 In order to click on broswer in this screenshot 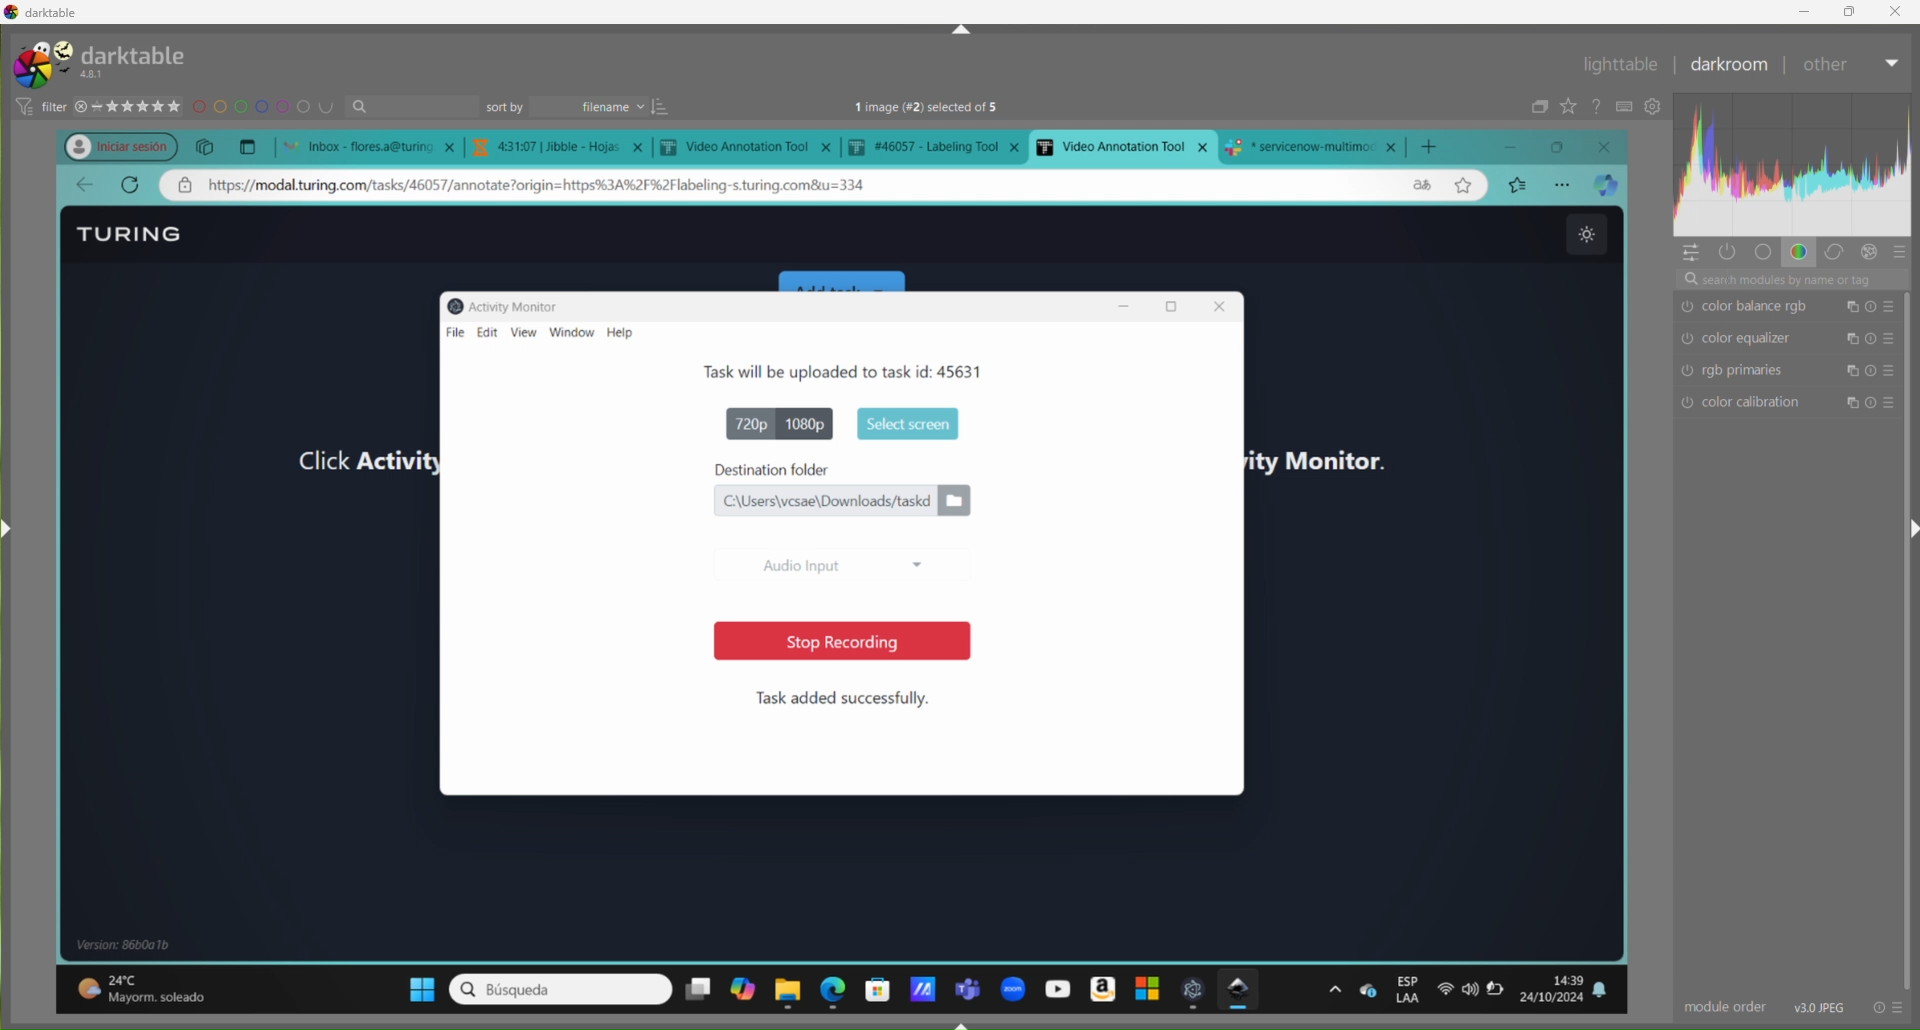, I will do `click(1610, 186)`.